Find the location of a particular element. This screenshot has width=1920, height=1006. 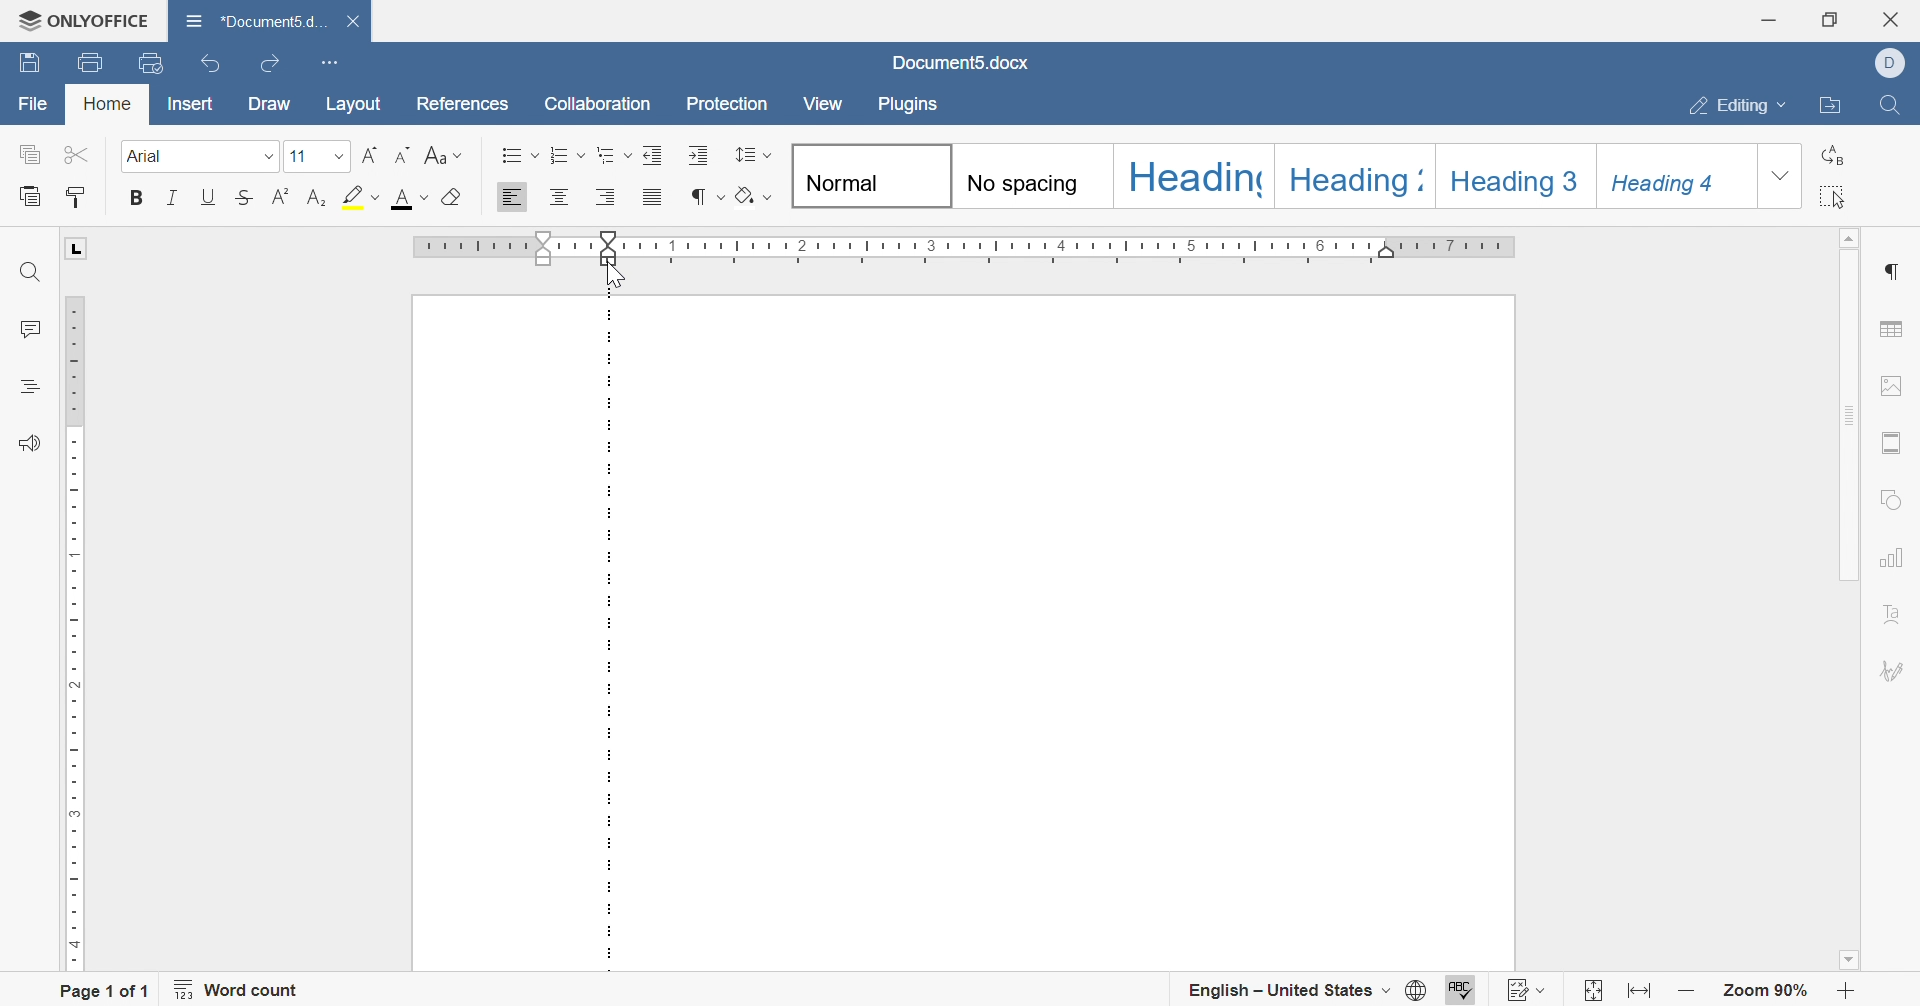

types of headings is located at coordinates (1273, 177).